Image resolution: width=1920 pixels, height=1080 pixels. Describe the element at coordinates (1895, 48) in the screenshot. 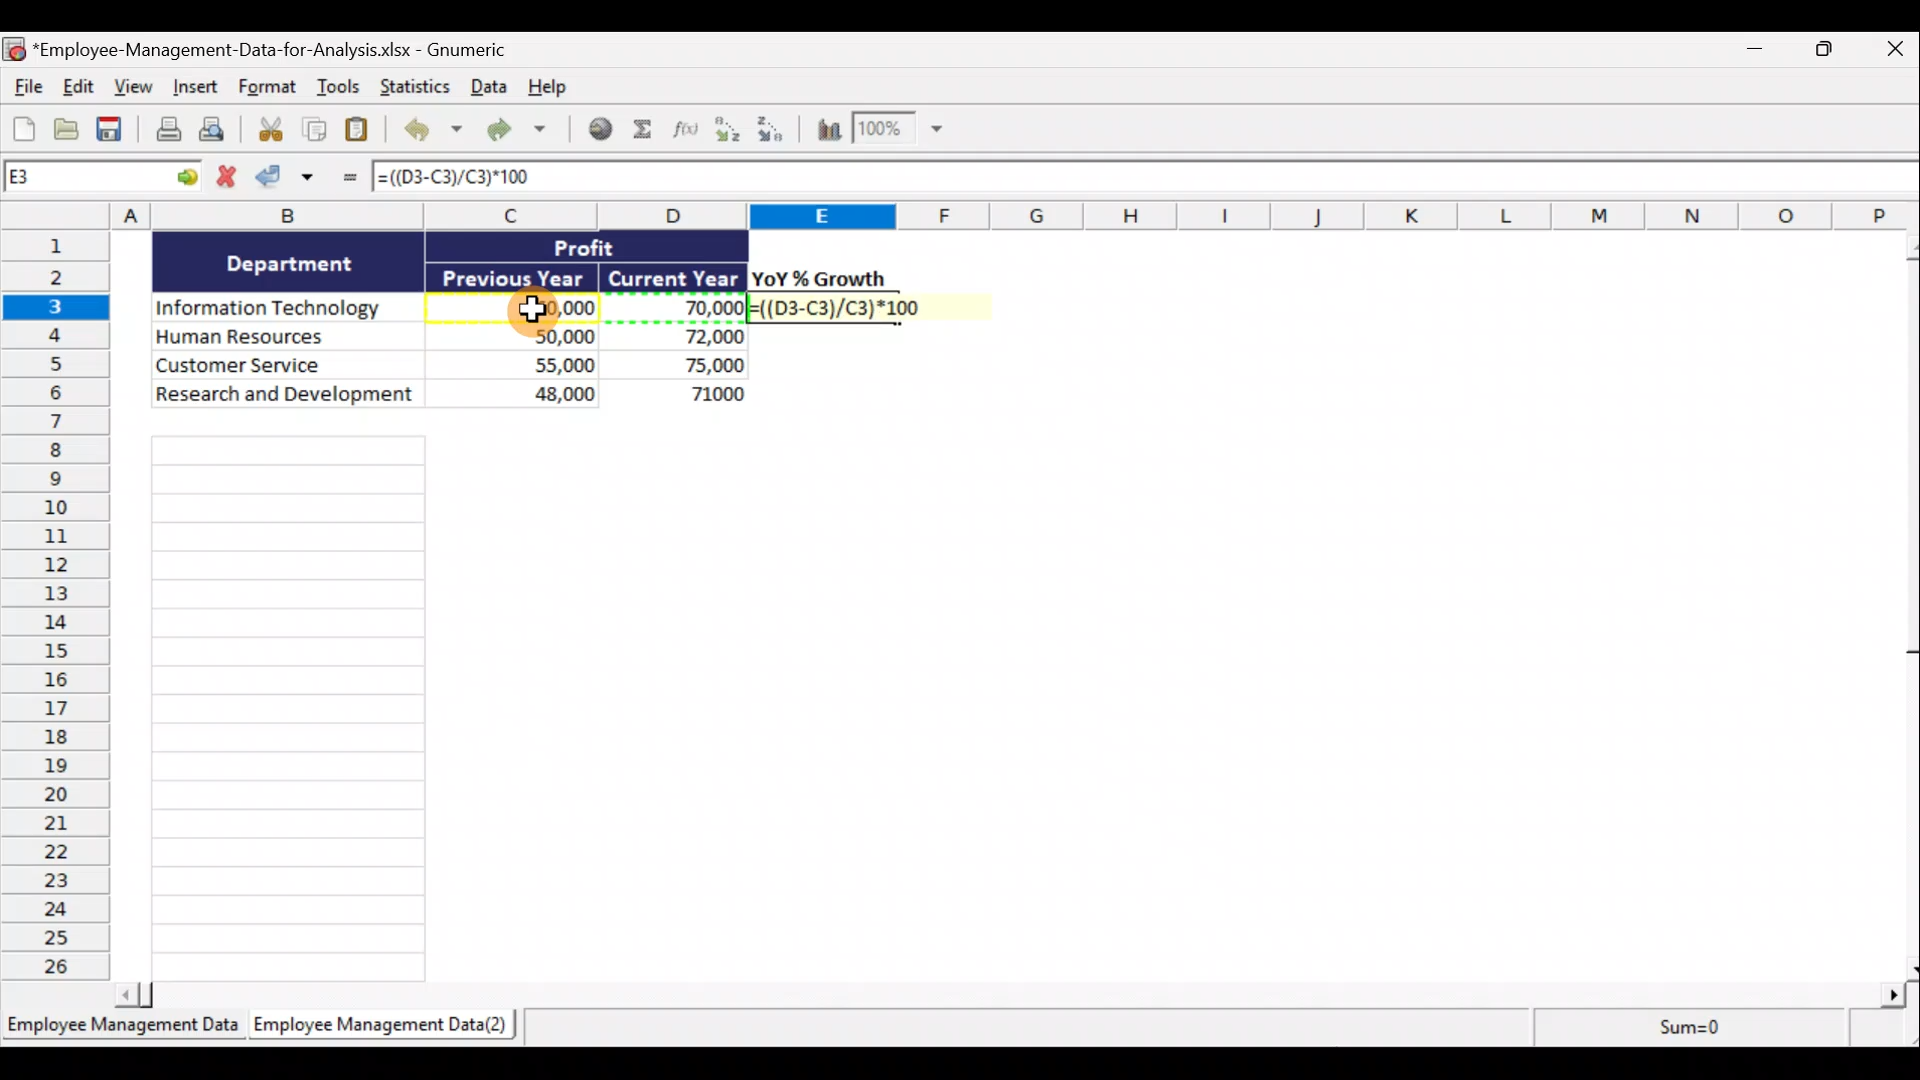

I see `Close` at that location.